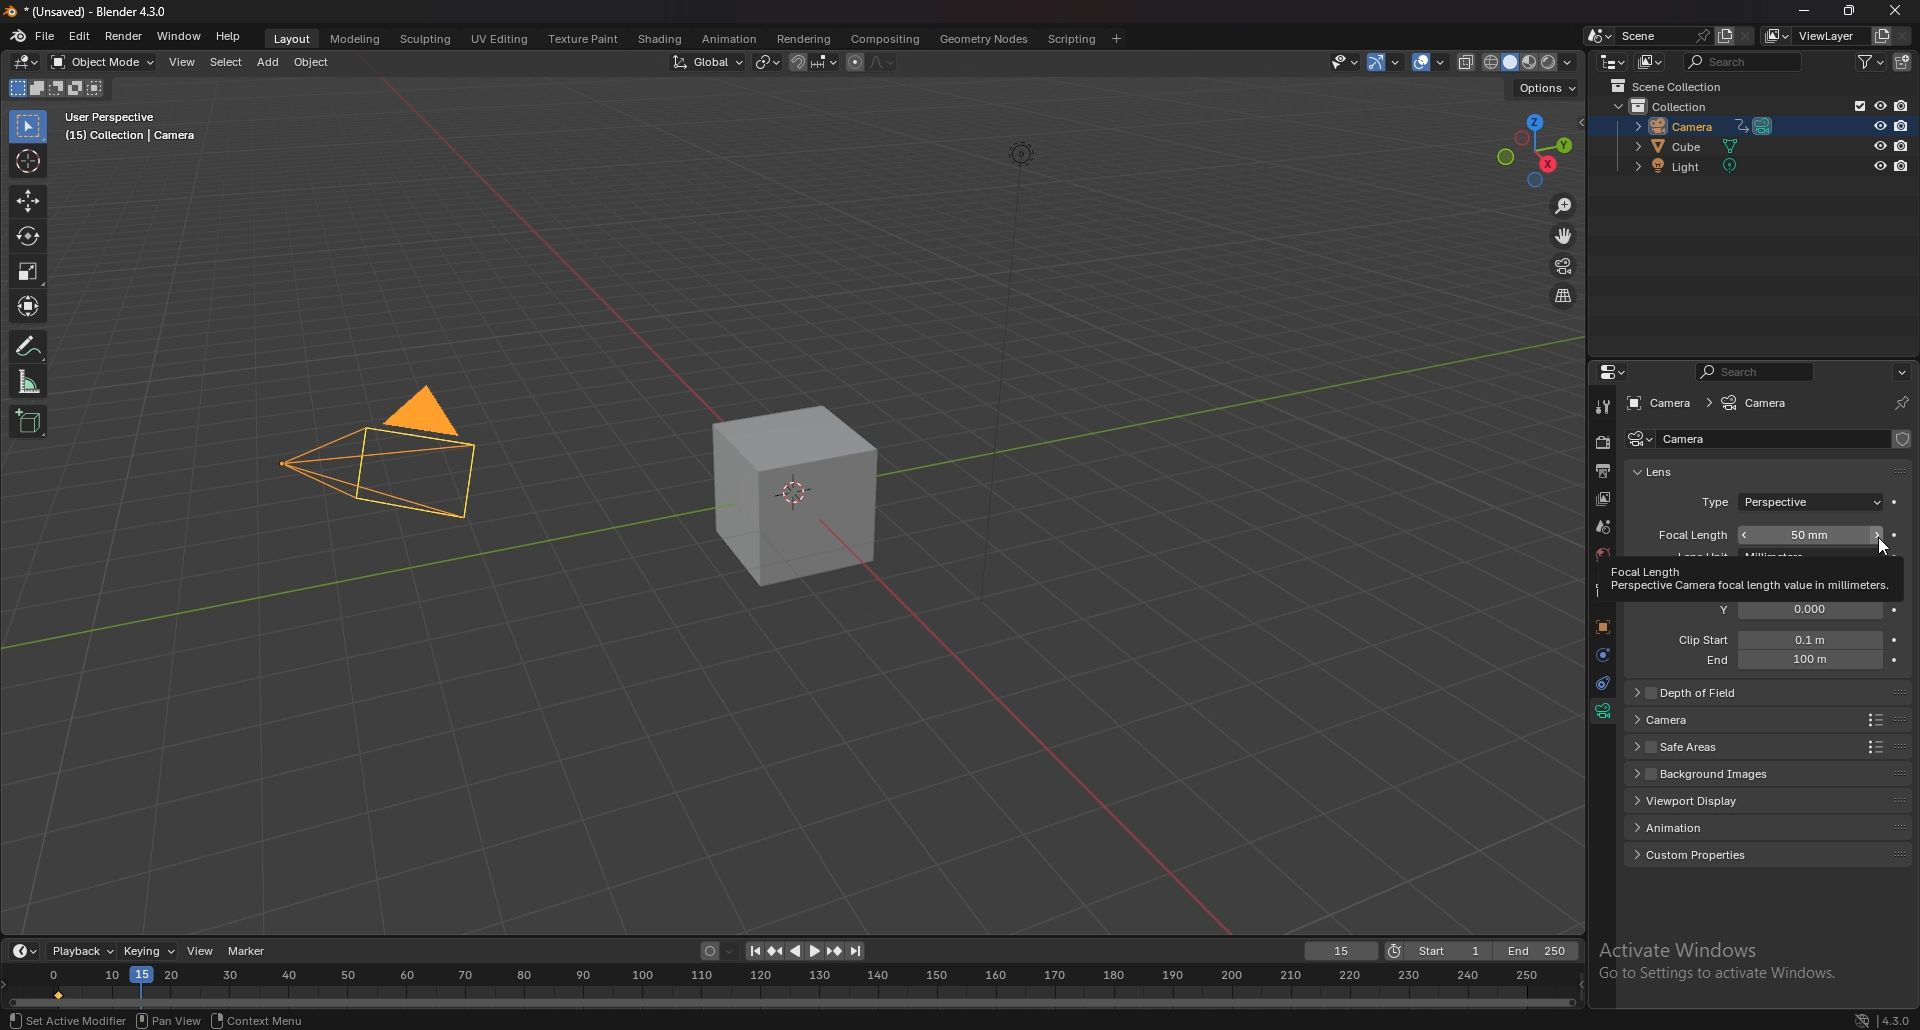 The image size is (1920, 1030). What do you see at coordinates (1699, 125) in the screenshot?
I see `camera` at bounding box center [1699, 125].